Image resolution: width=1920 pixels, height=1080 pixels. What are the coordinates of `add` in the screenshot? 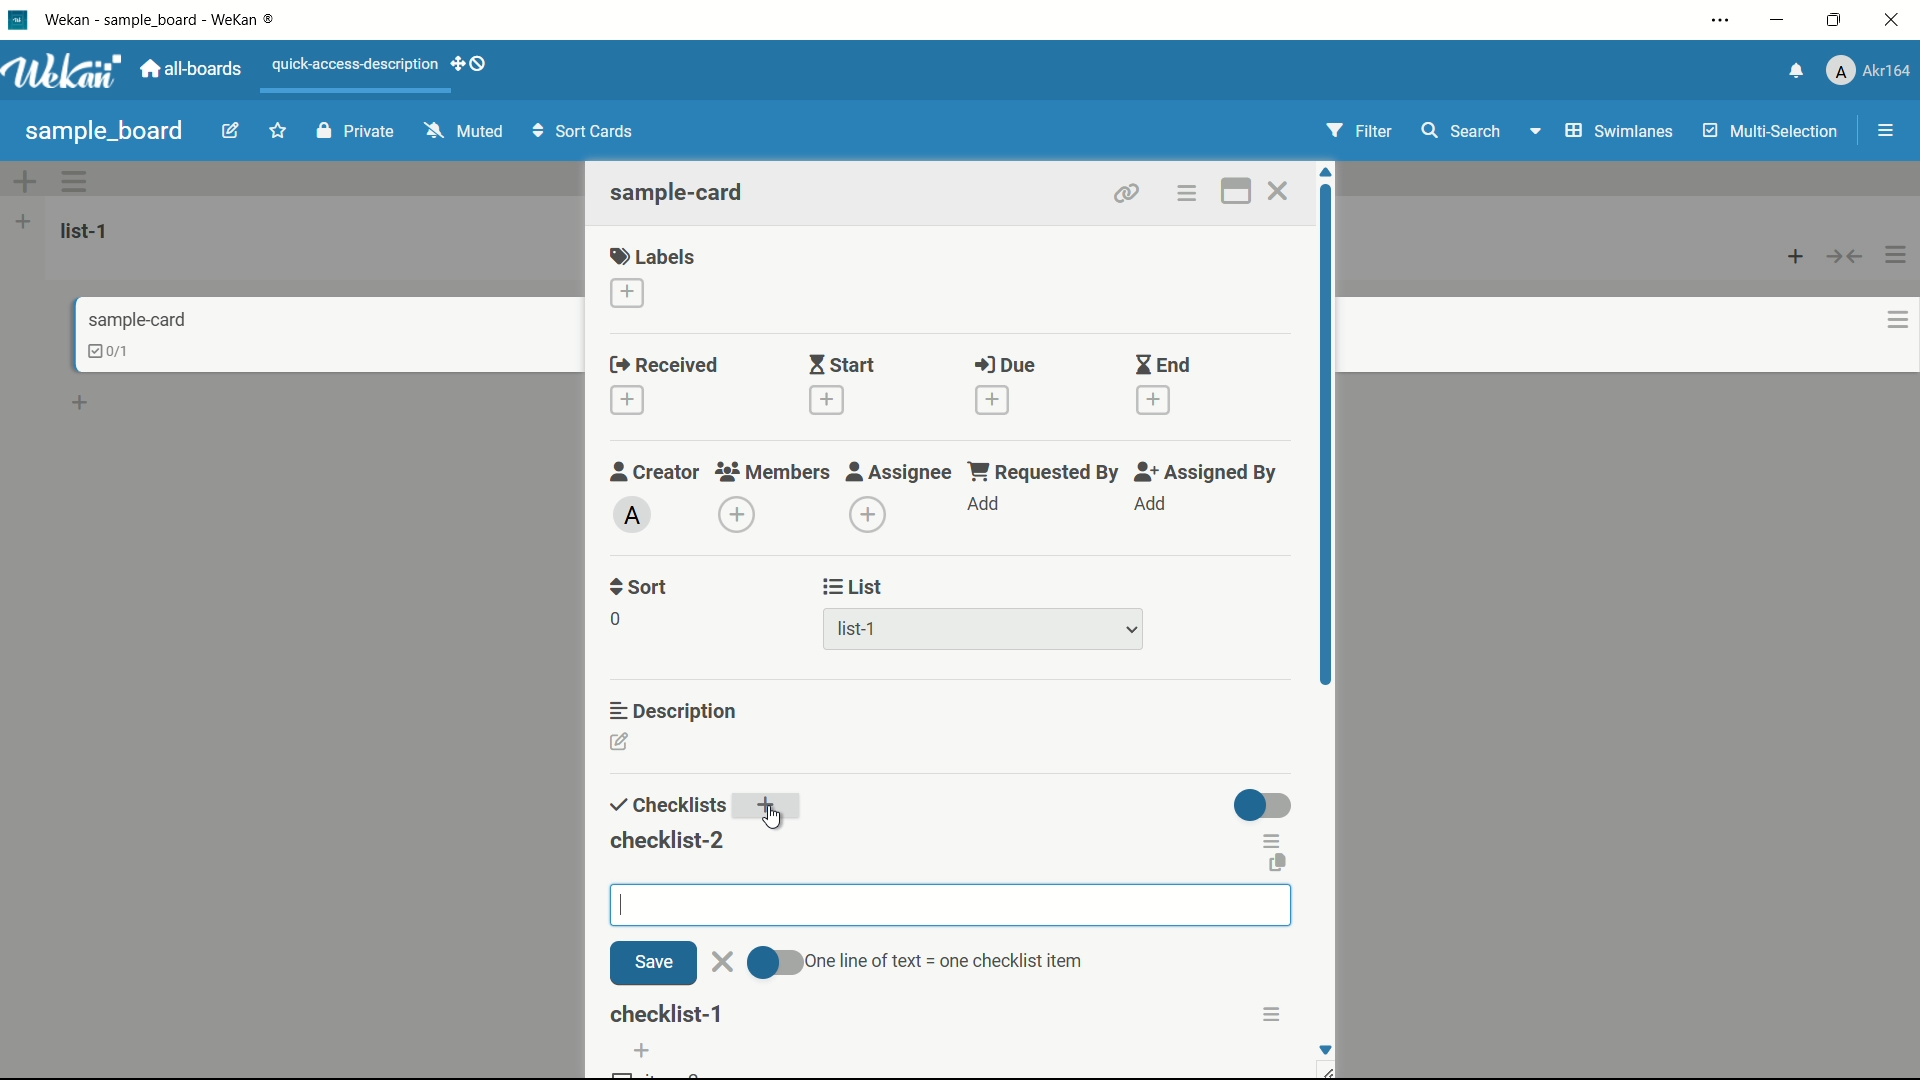 It's located at (1149, 504).